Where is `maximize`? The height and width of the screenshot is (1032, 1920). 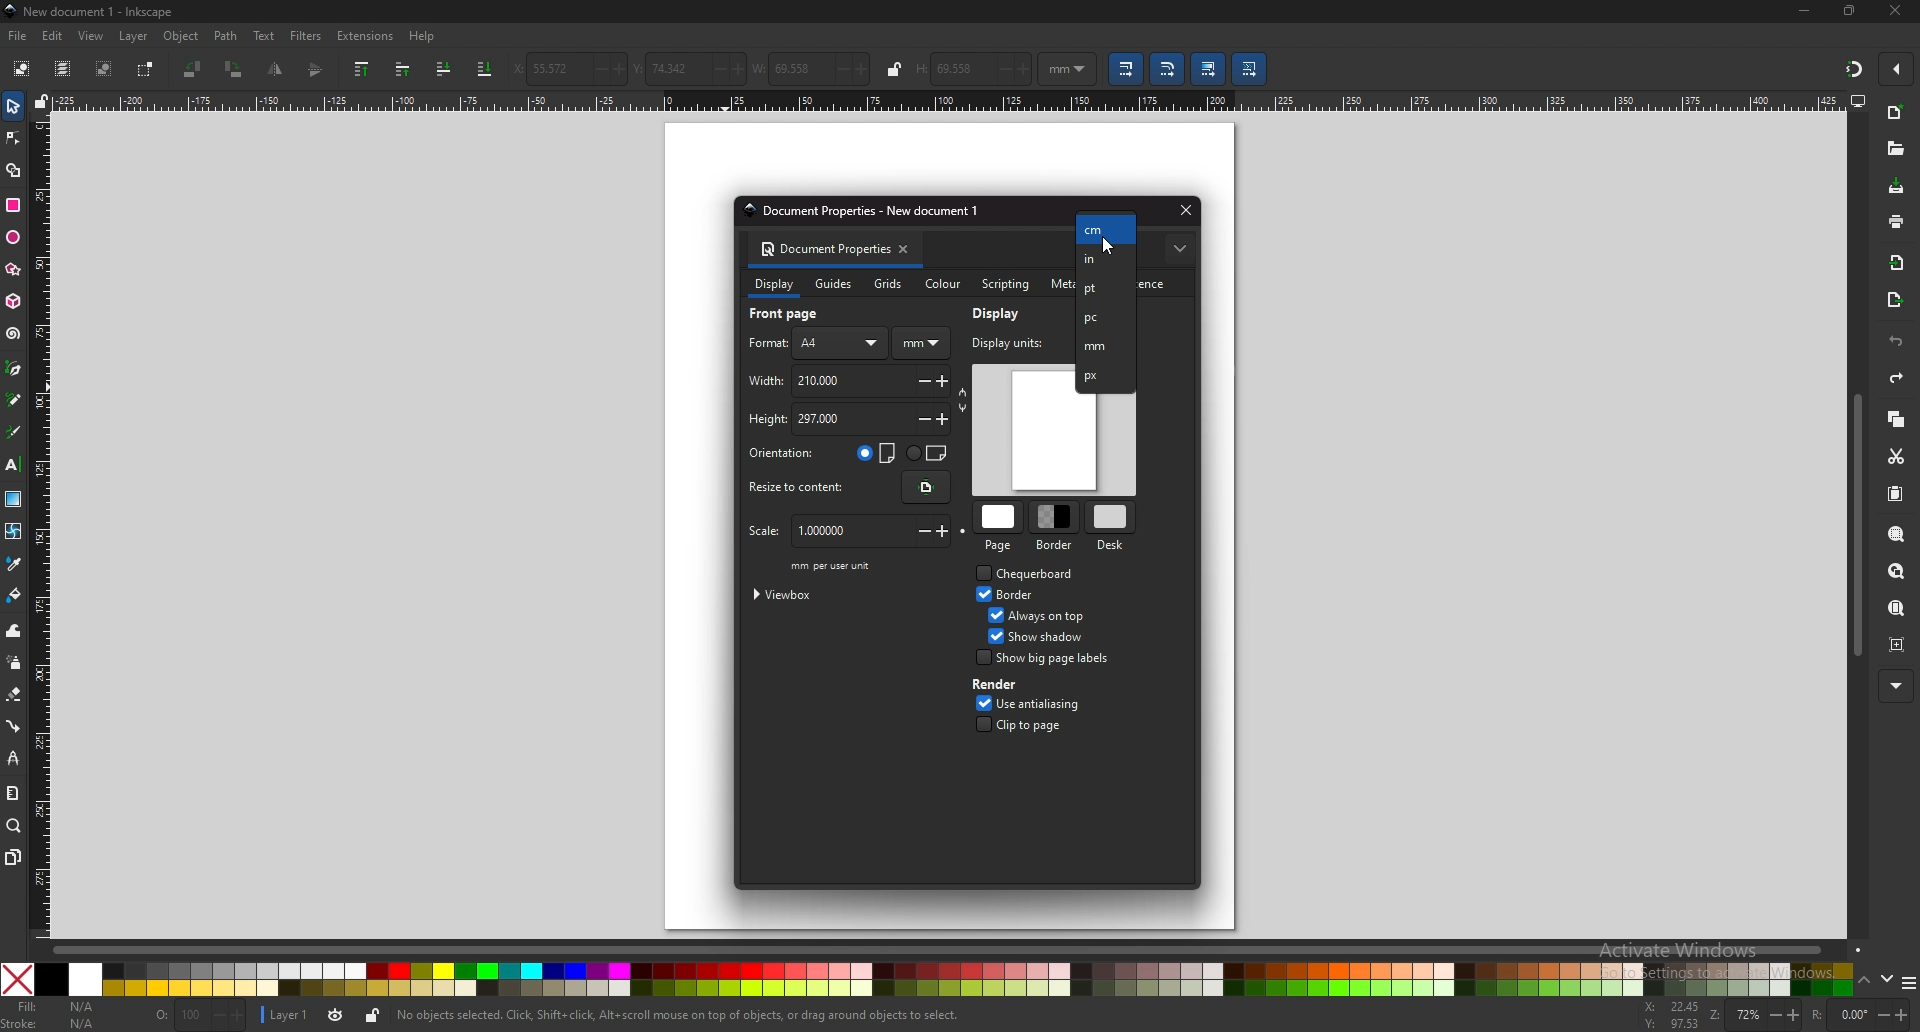 maximize is located at coordinates (1850, 12).